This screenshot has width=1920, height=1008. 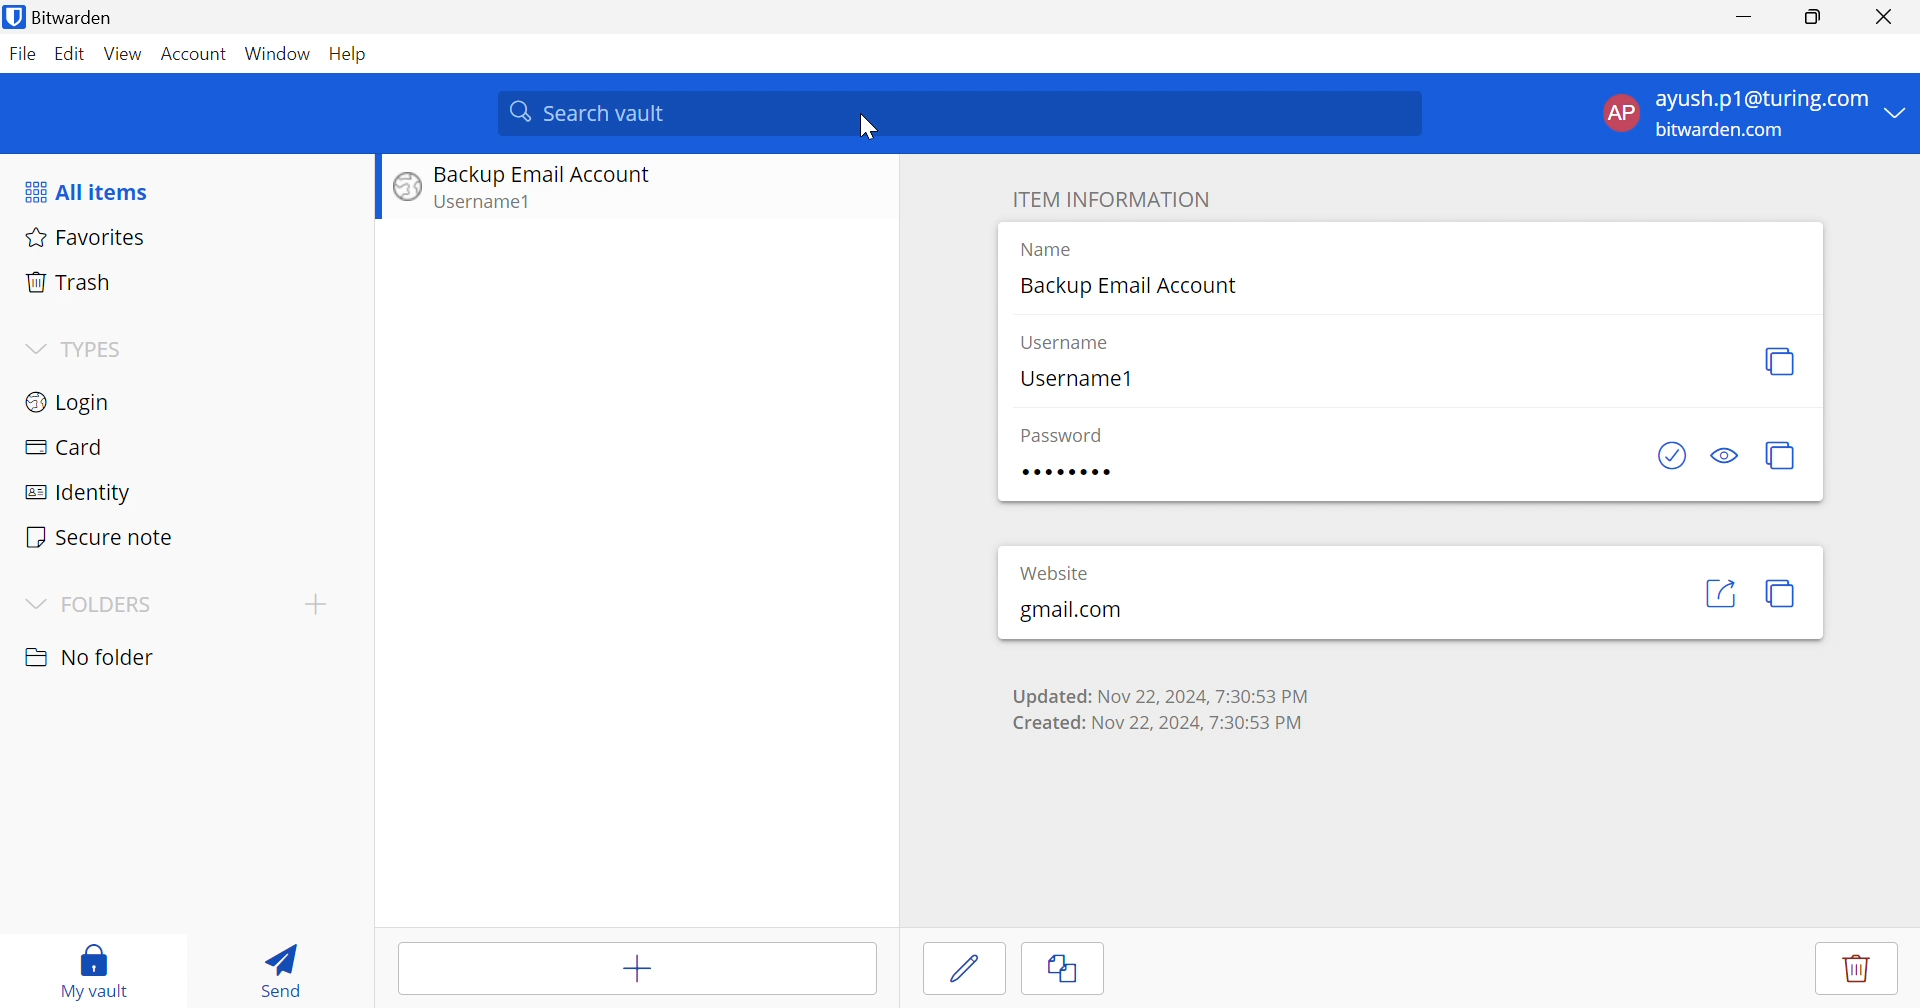 I want to click on Bitwarden, so click(x=72, y=16).